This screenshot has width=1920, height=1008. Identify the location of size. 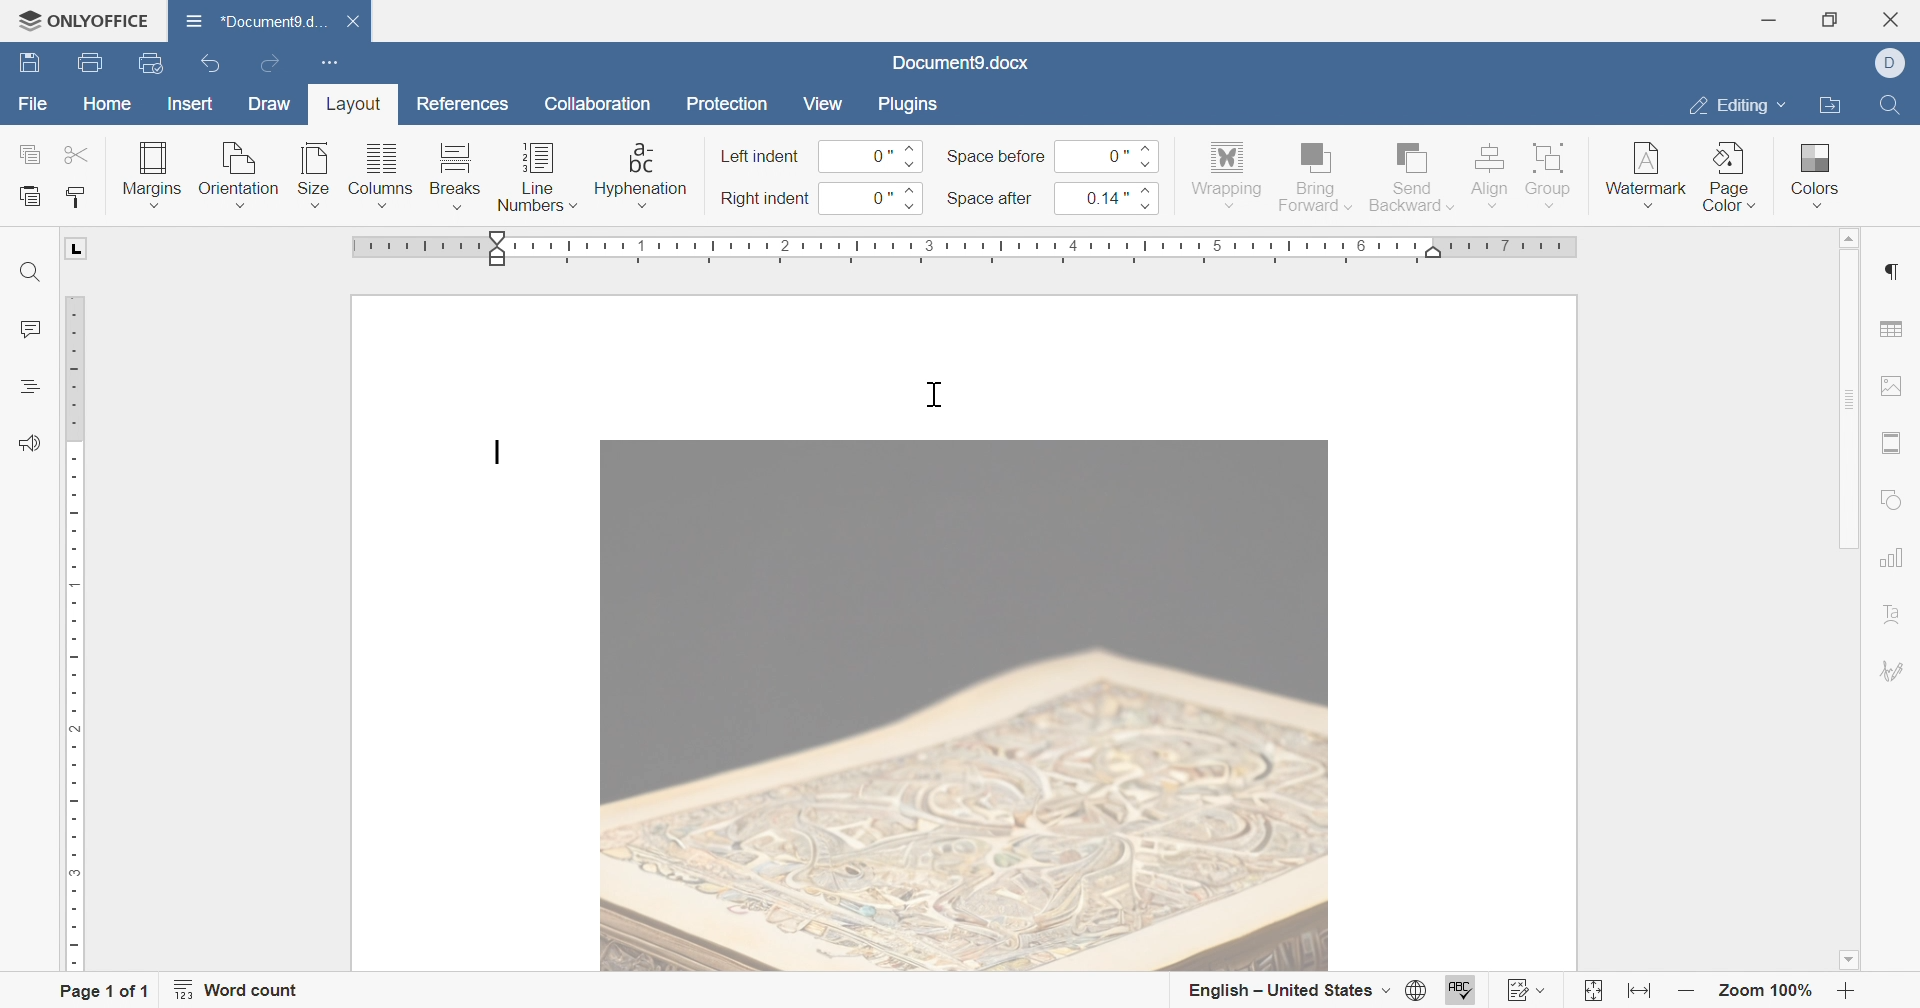
(313, 175).